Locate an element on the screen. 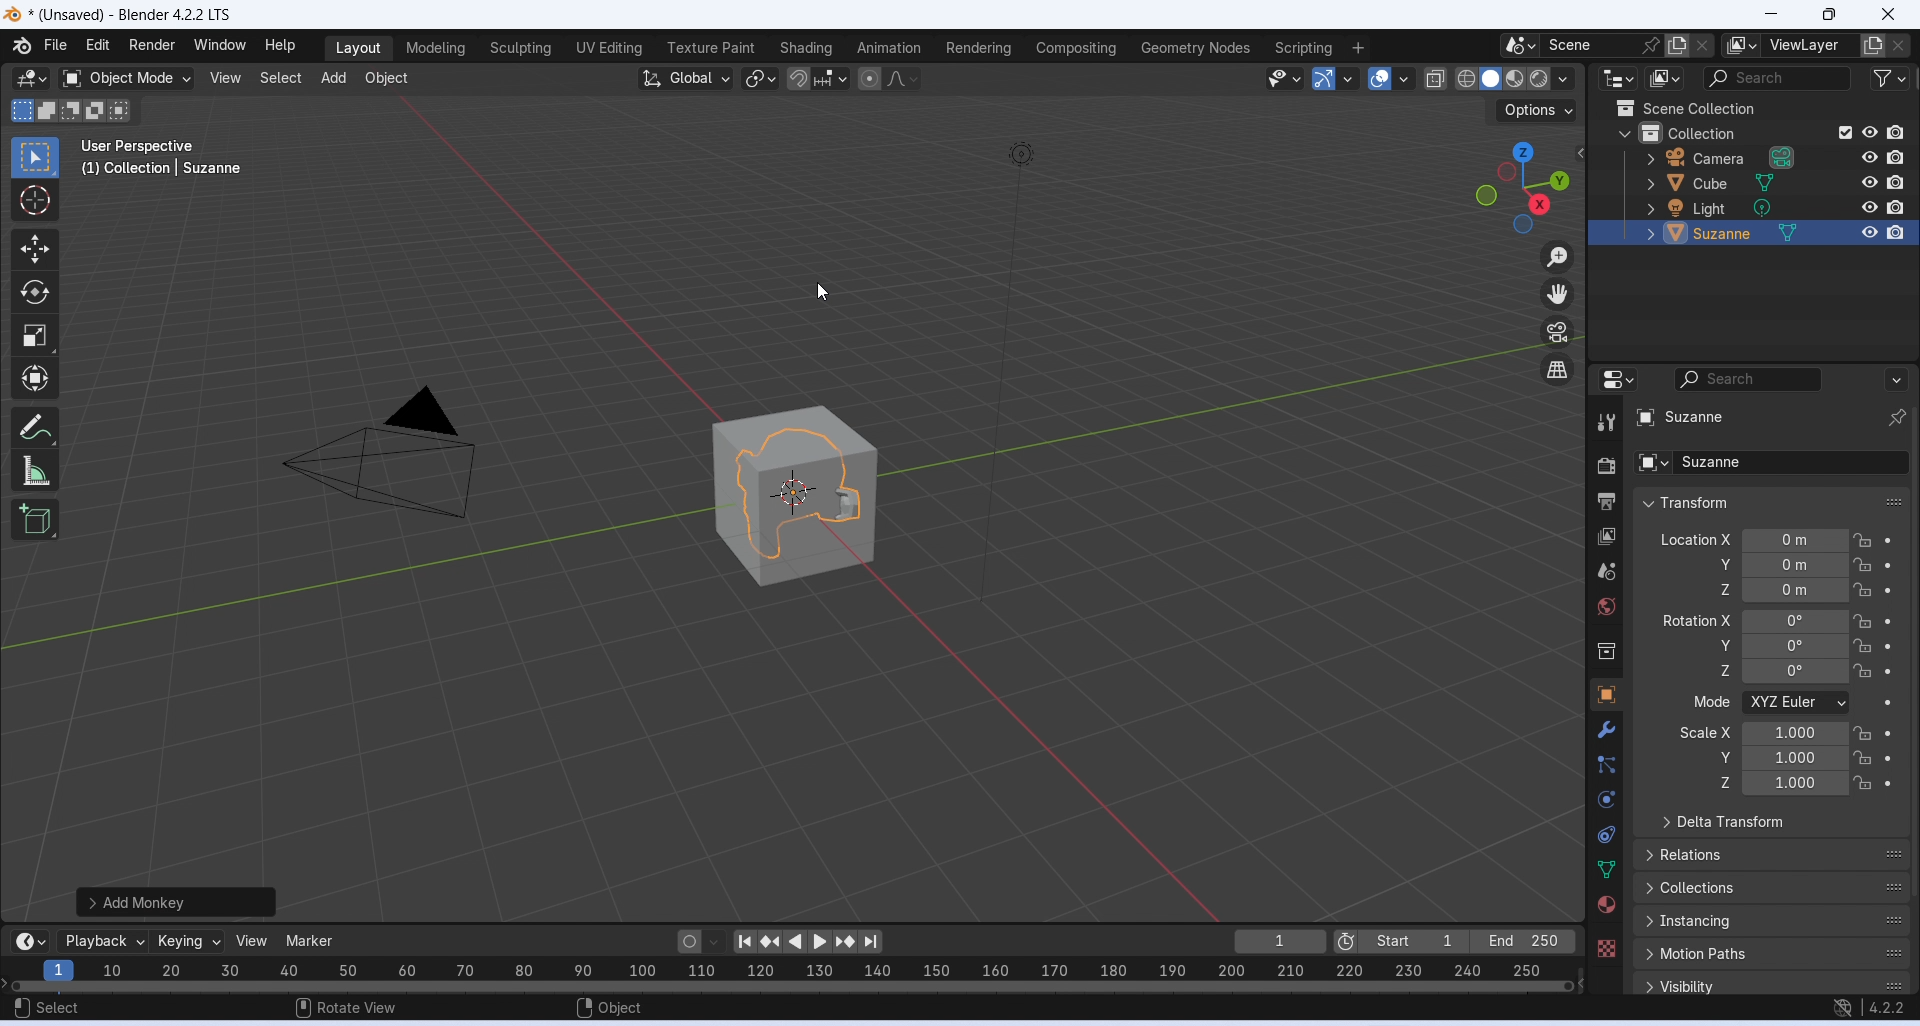 This screenshot has height=1026, width=1920. delta transform is located at coordinates (1771, 822).